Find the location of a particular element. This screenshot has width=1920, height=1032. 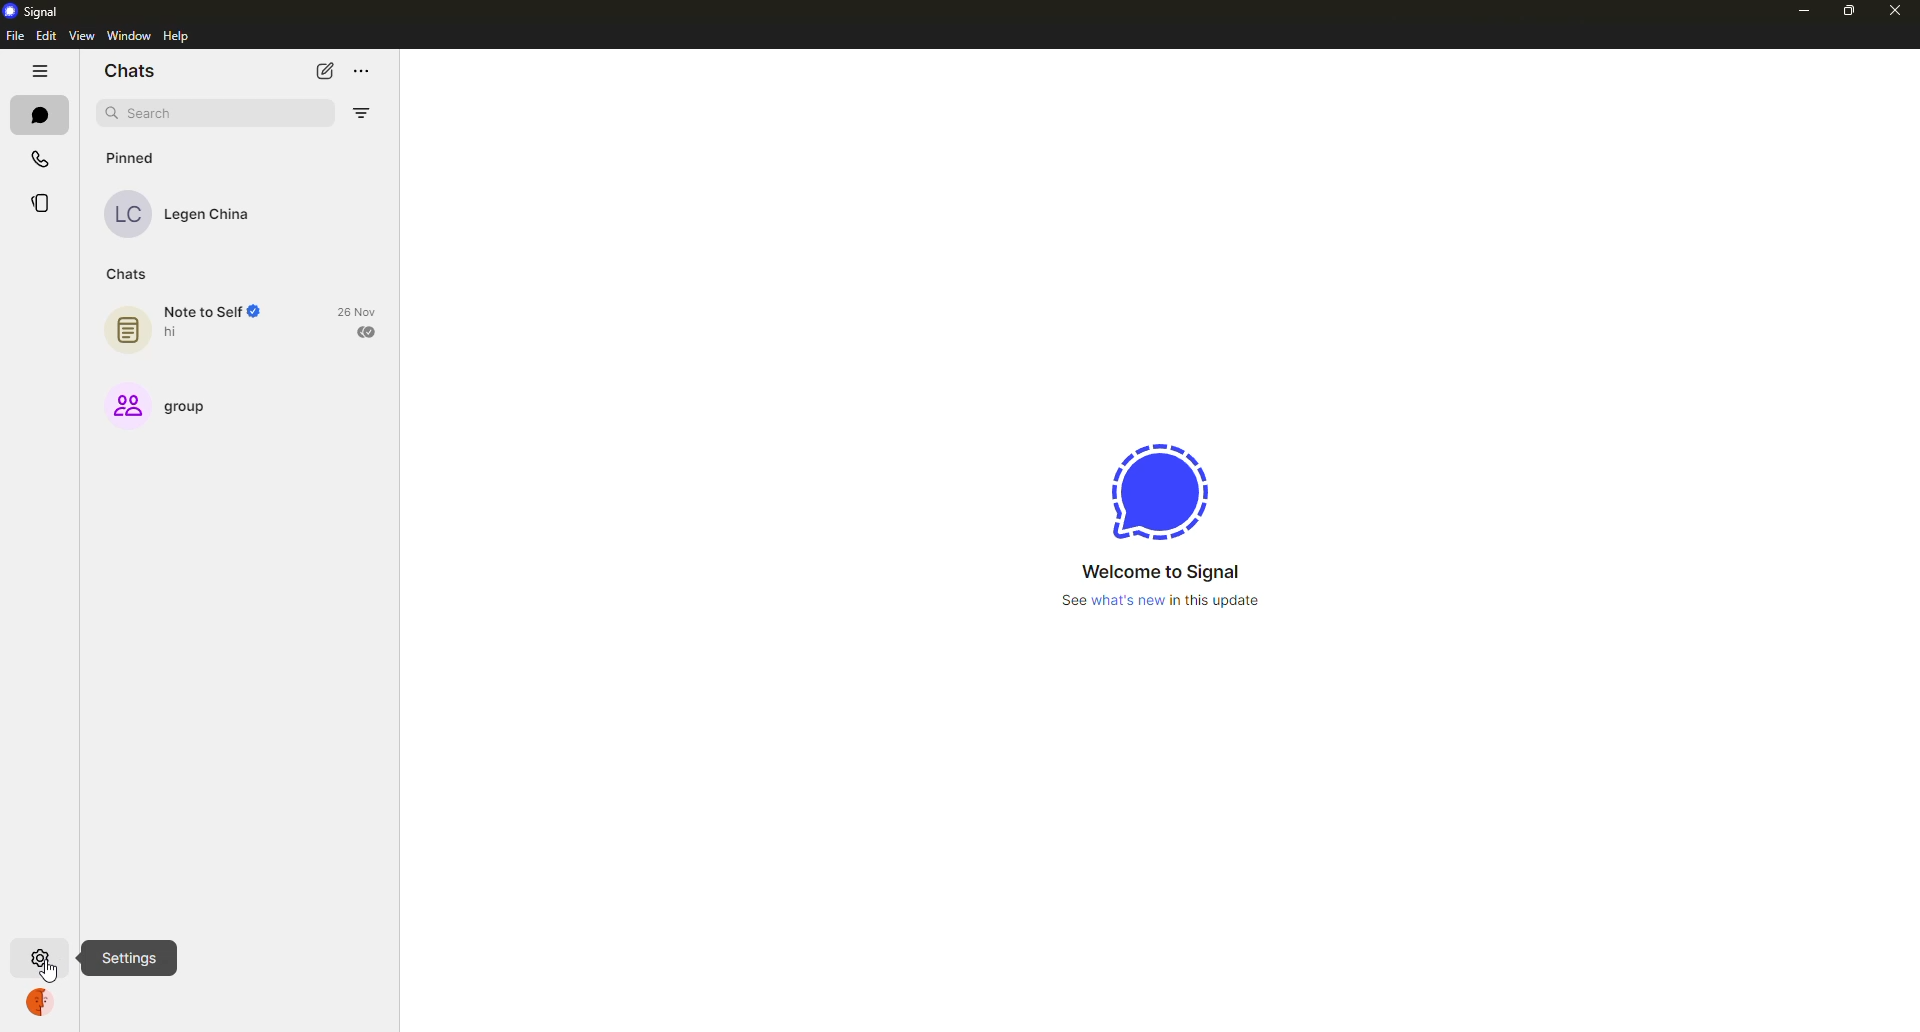

window is located at coordinates (132, 36).